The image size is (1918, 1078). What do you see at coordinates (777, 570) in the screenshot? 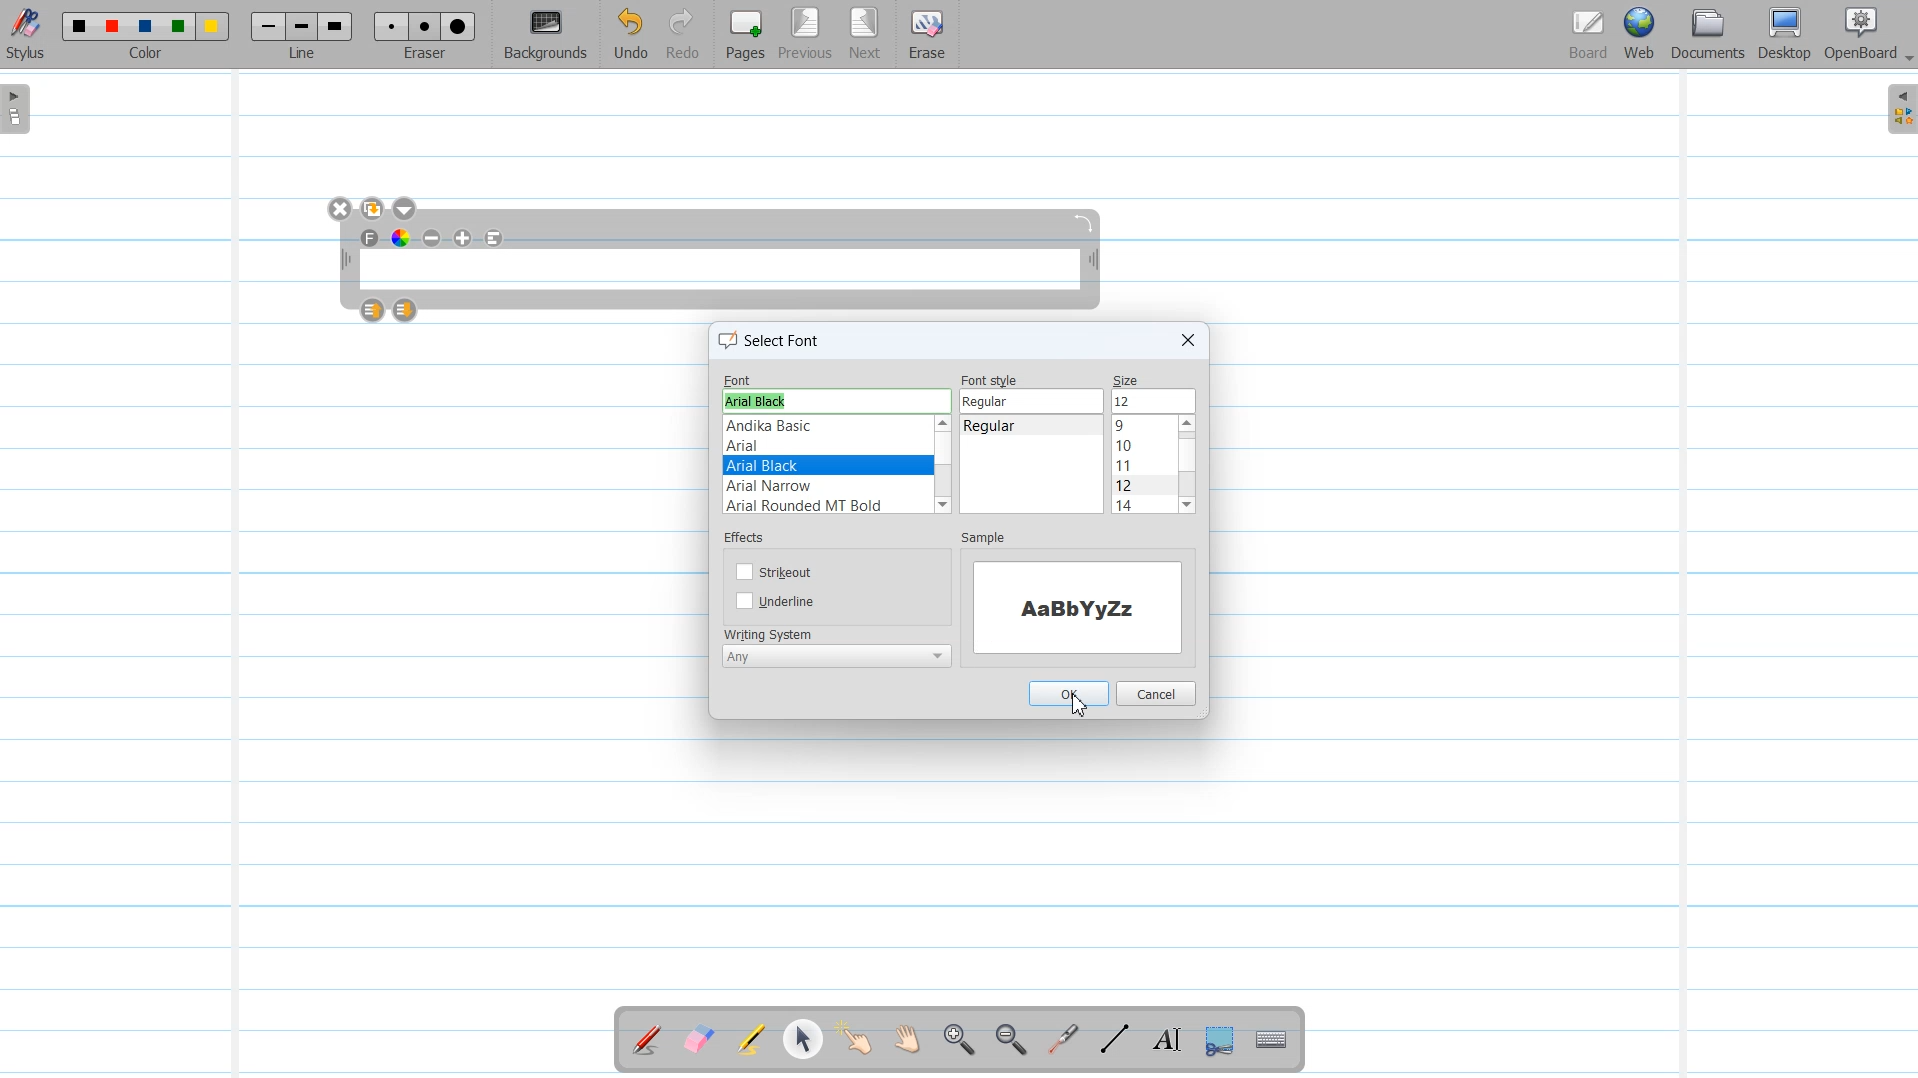
I see `Strikeout` at bounding box center [777, 570].